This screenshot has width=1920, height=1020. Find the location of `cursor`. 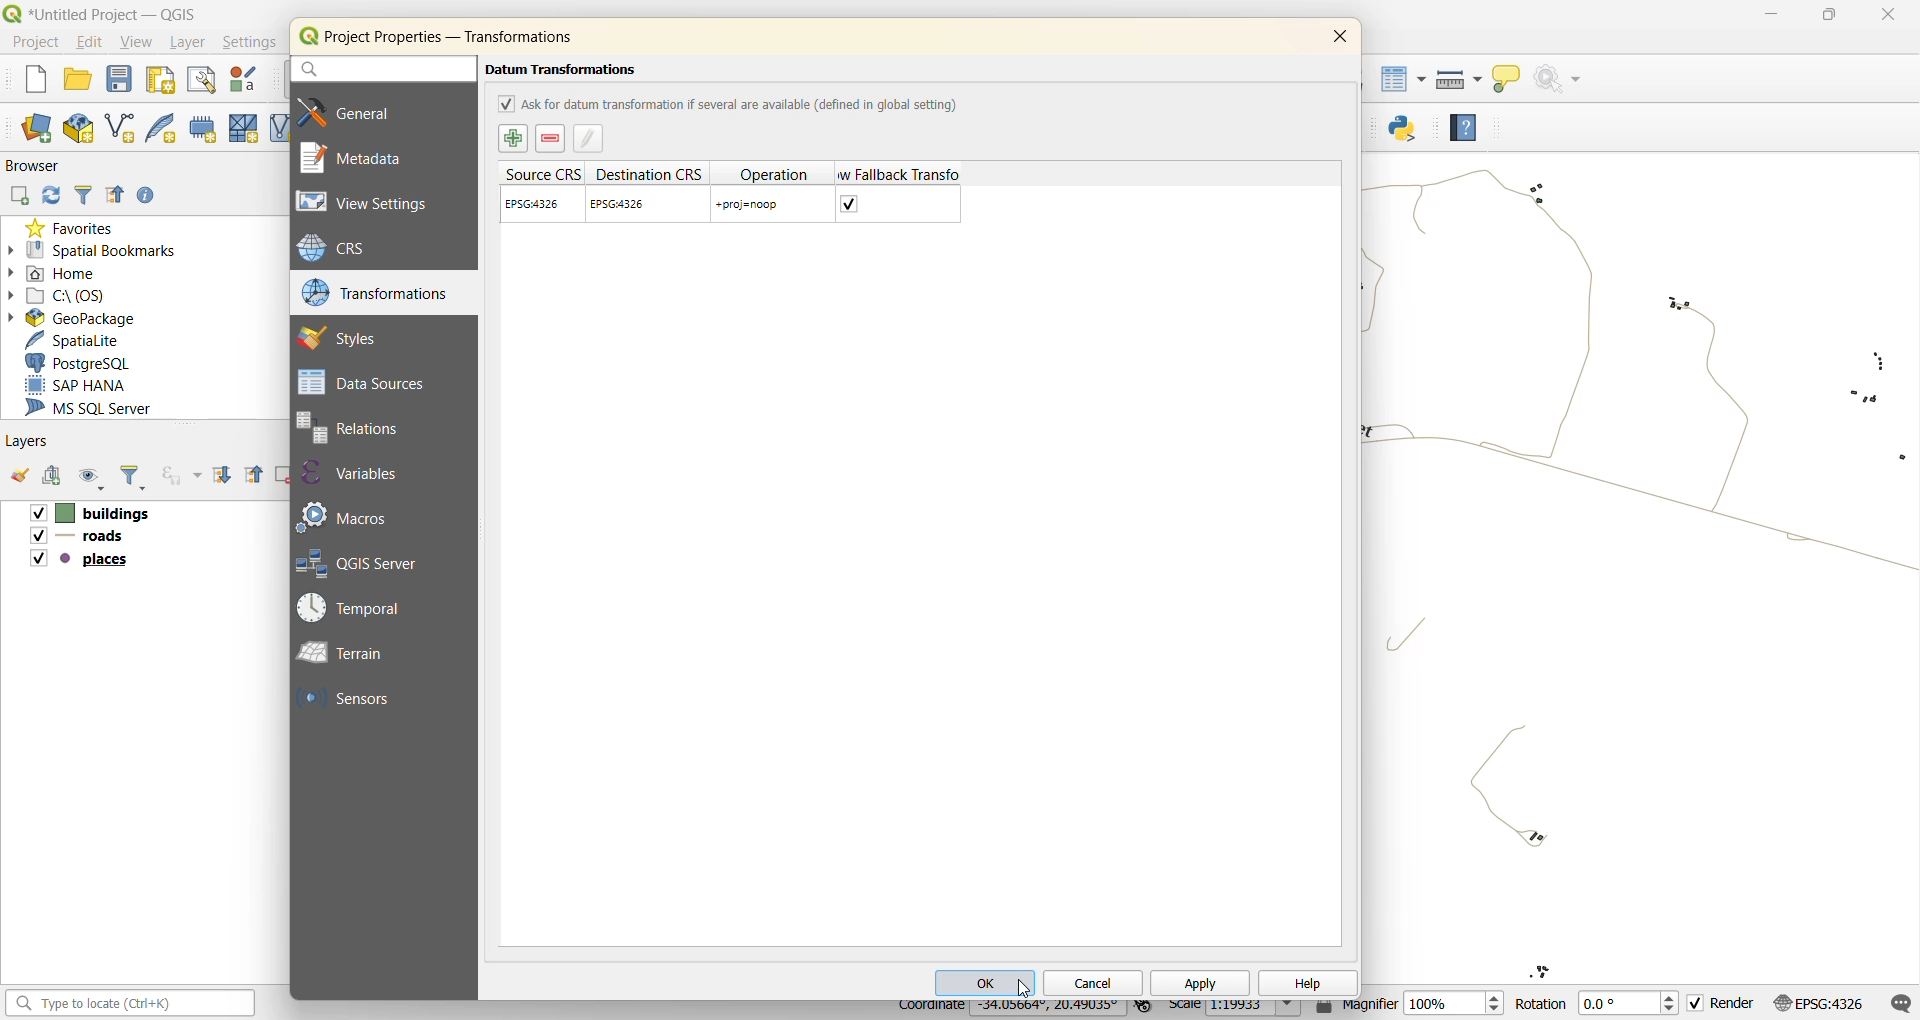

cursor is located at coordinates (1024, 987).